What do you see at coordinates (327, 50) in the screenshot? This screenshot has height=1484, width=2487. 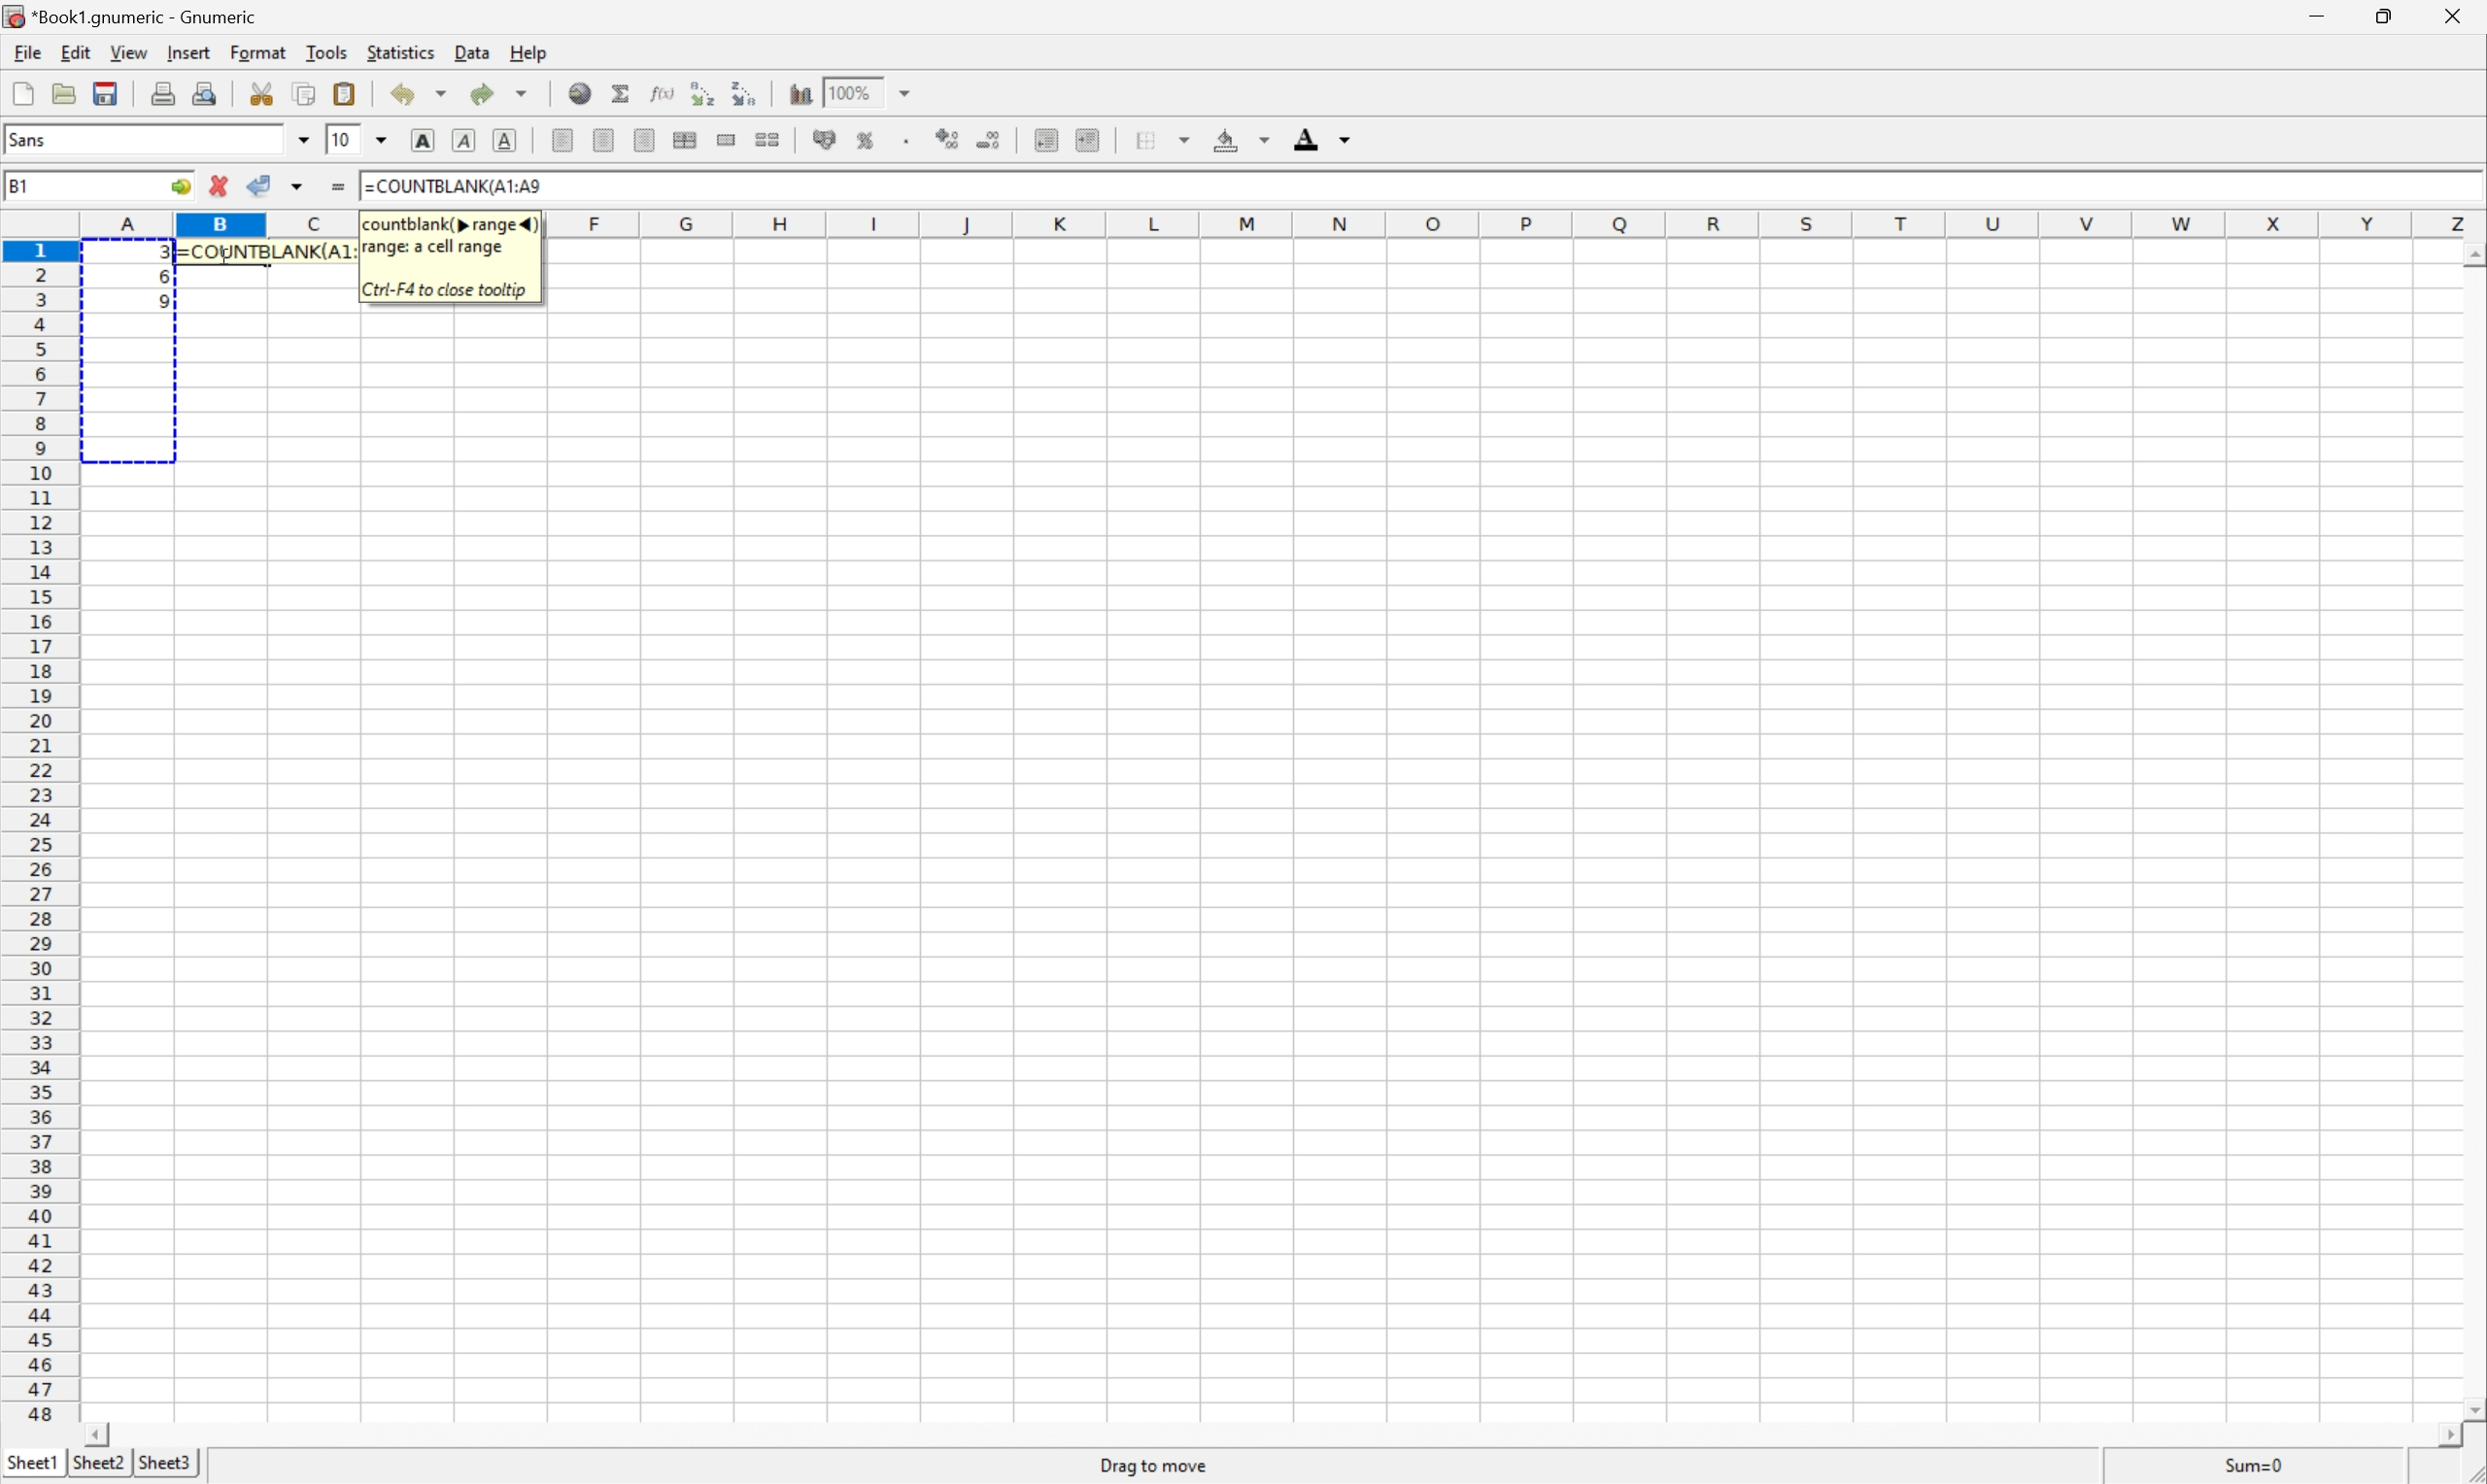 I see `Tools` at bounding box center [327, 50].